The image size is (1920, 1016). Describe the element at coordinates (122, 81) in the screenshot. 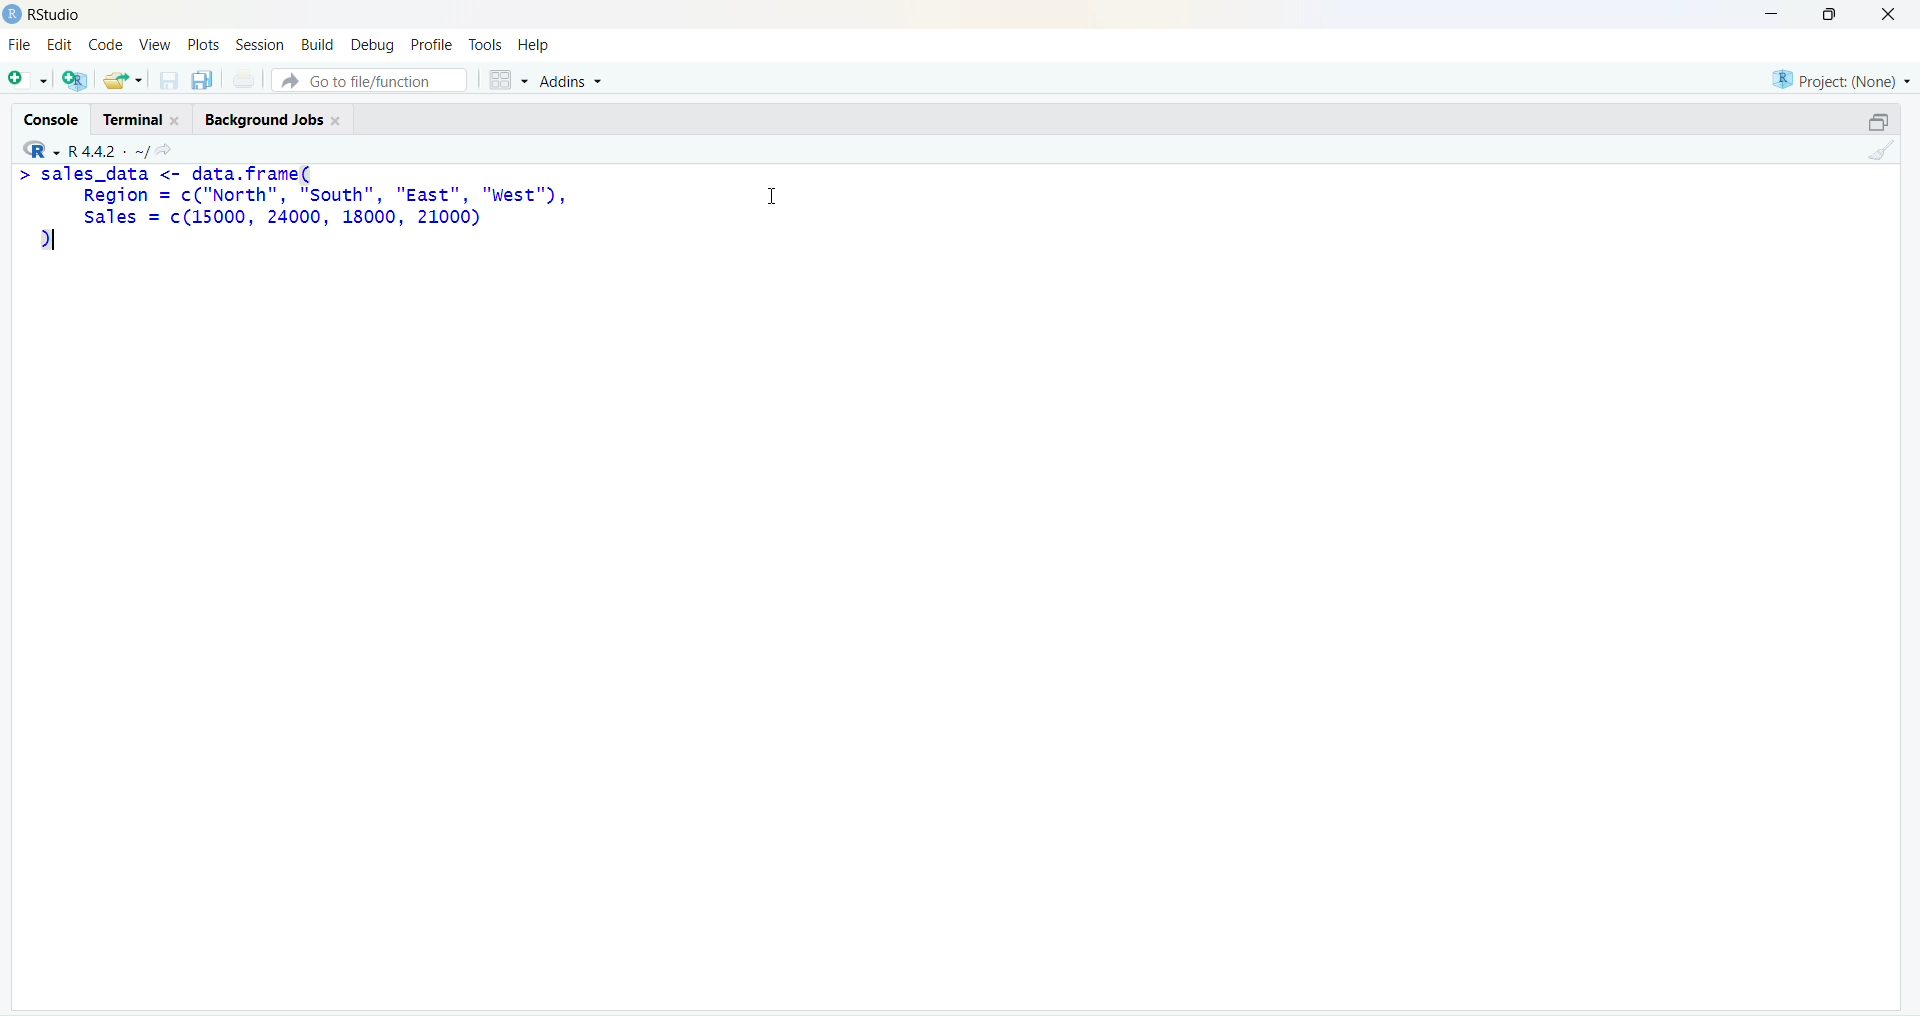

I see `save and export` at that location.